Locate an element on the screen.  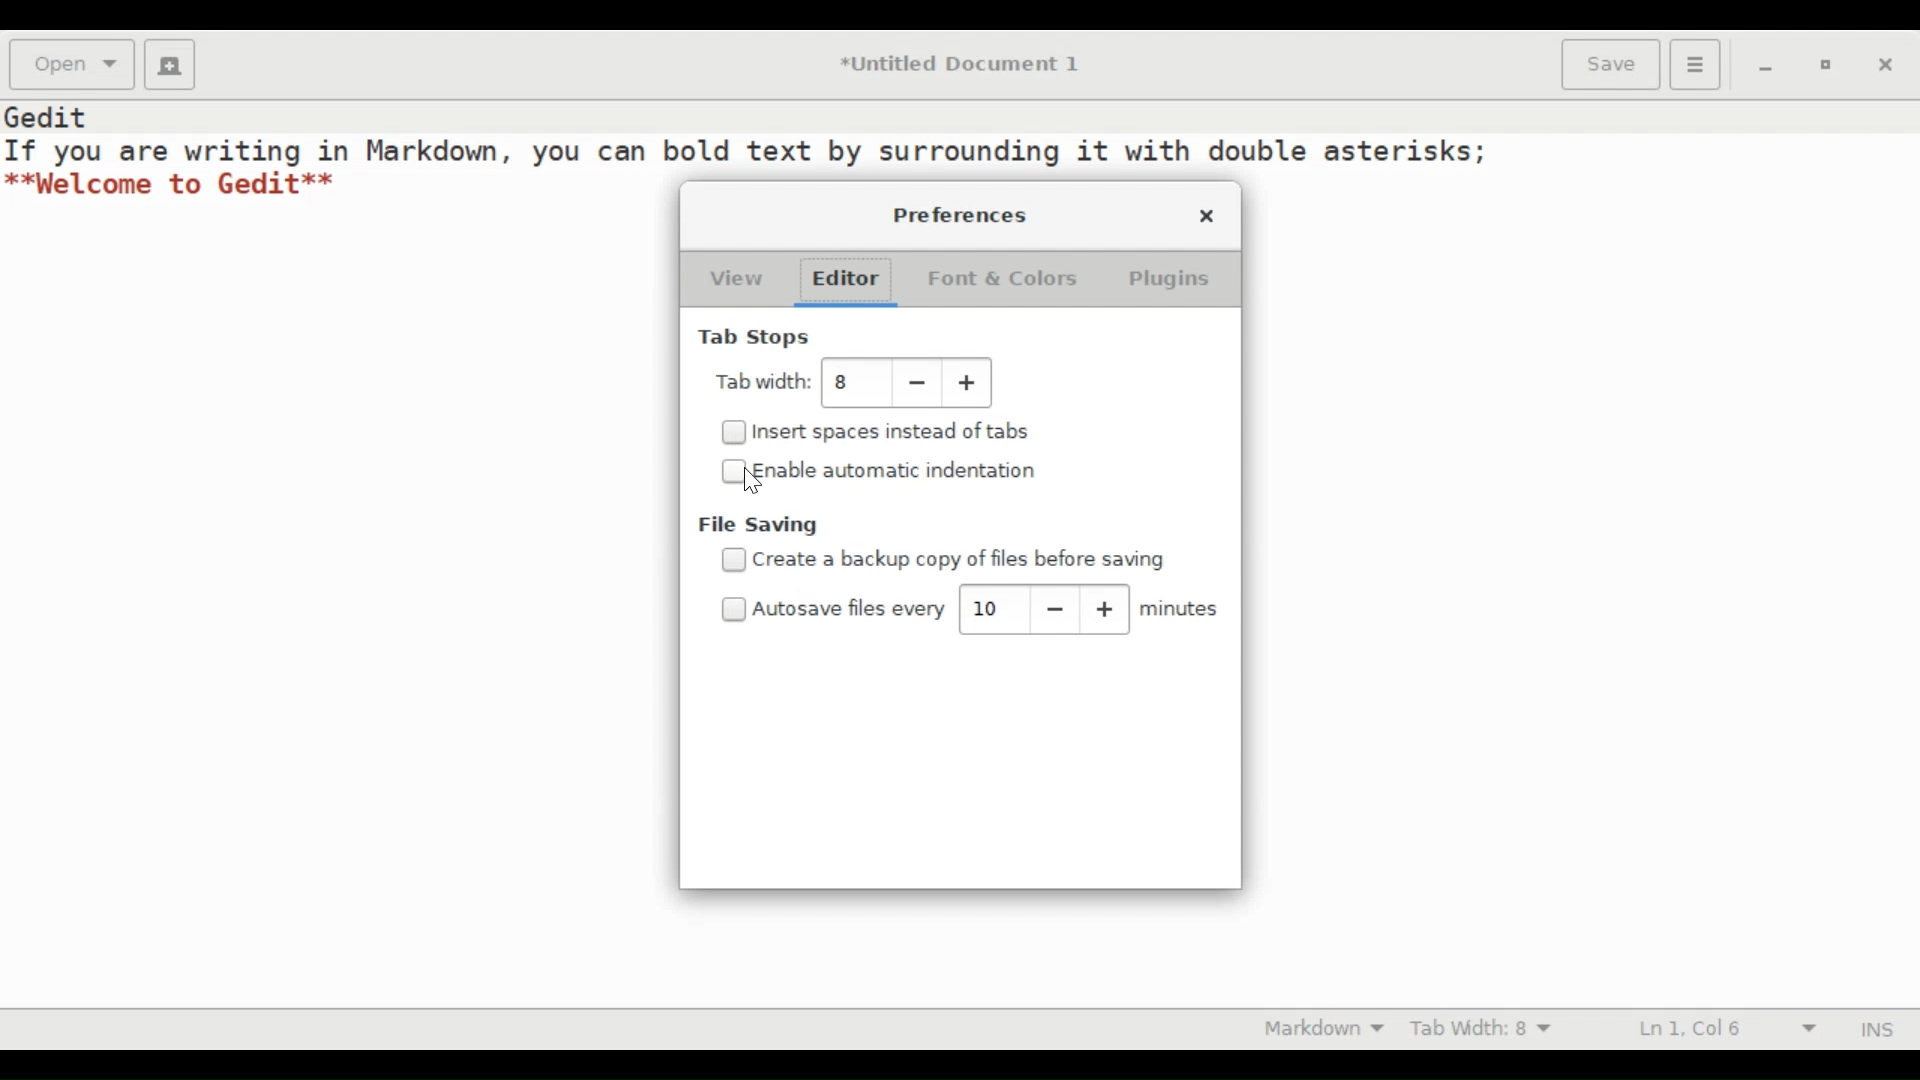
Checkbox is located at coordinates (734, 470).